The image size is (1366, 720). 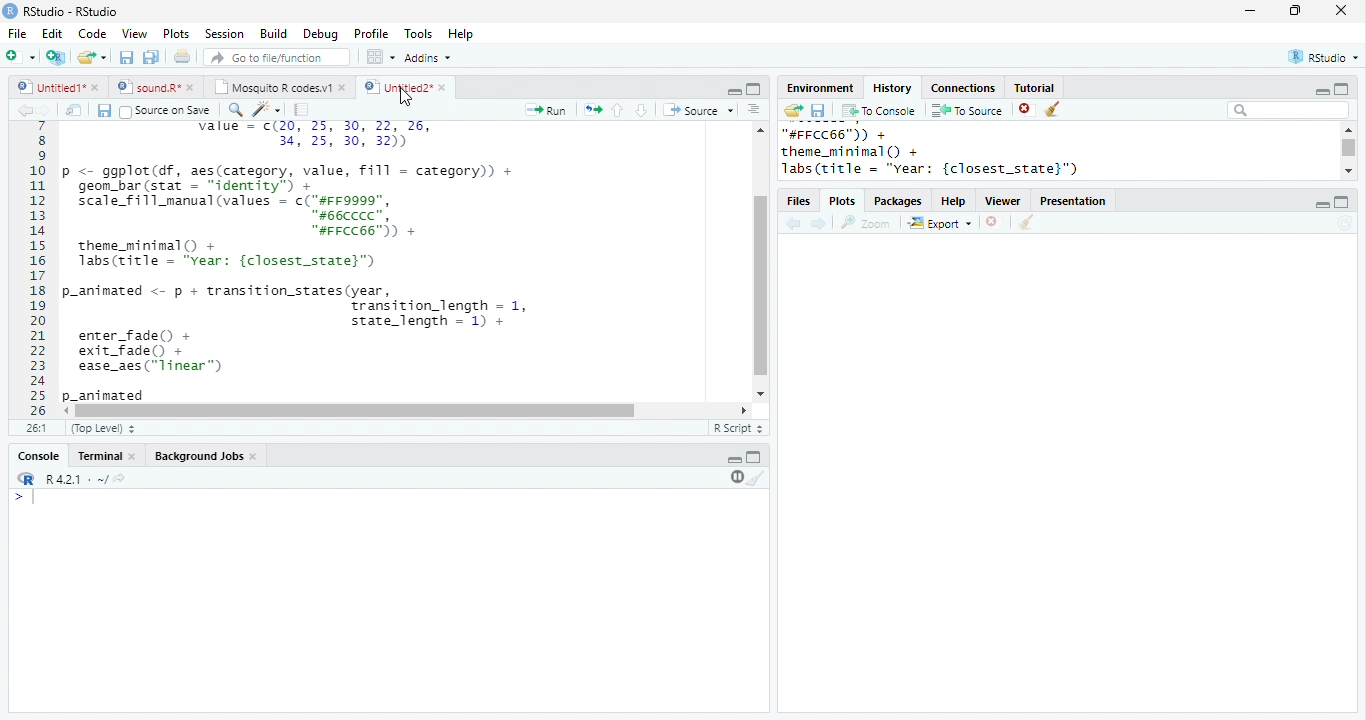 What do you see at coordinates (1027, 109) in the screenshot?
I see `close file` at bounding box center [1027, 109].